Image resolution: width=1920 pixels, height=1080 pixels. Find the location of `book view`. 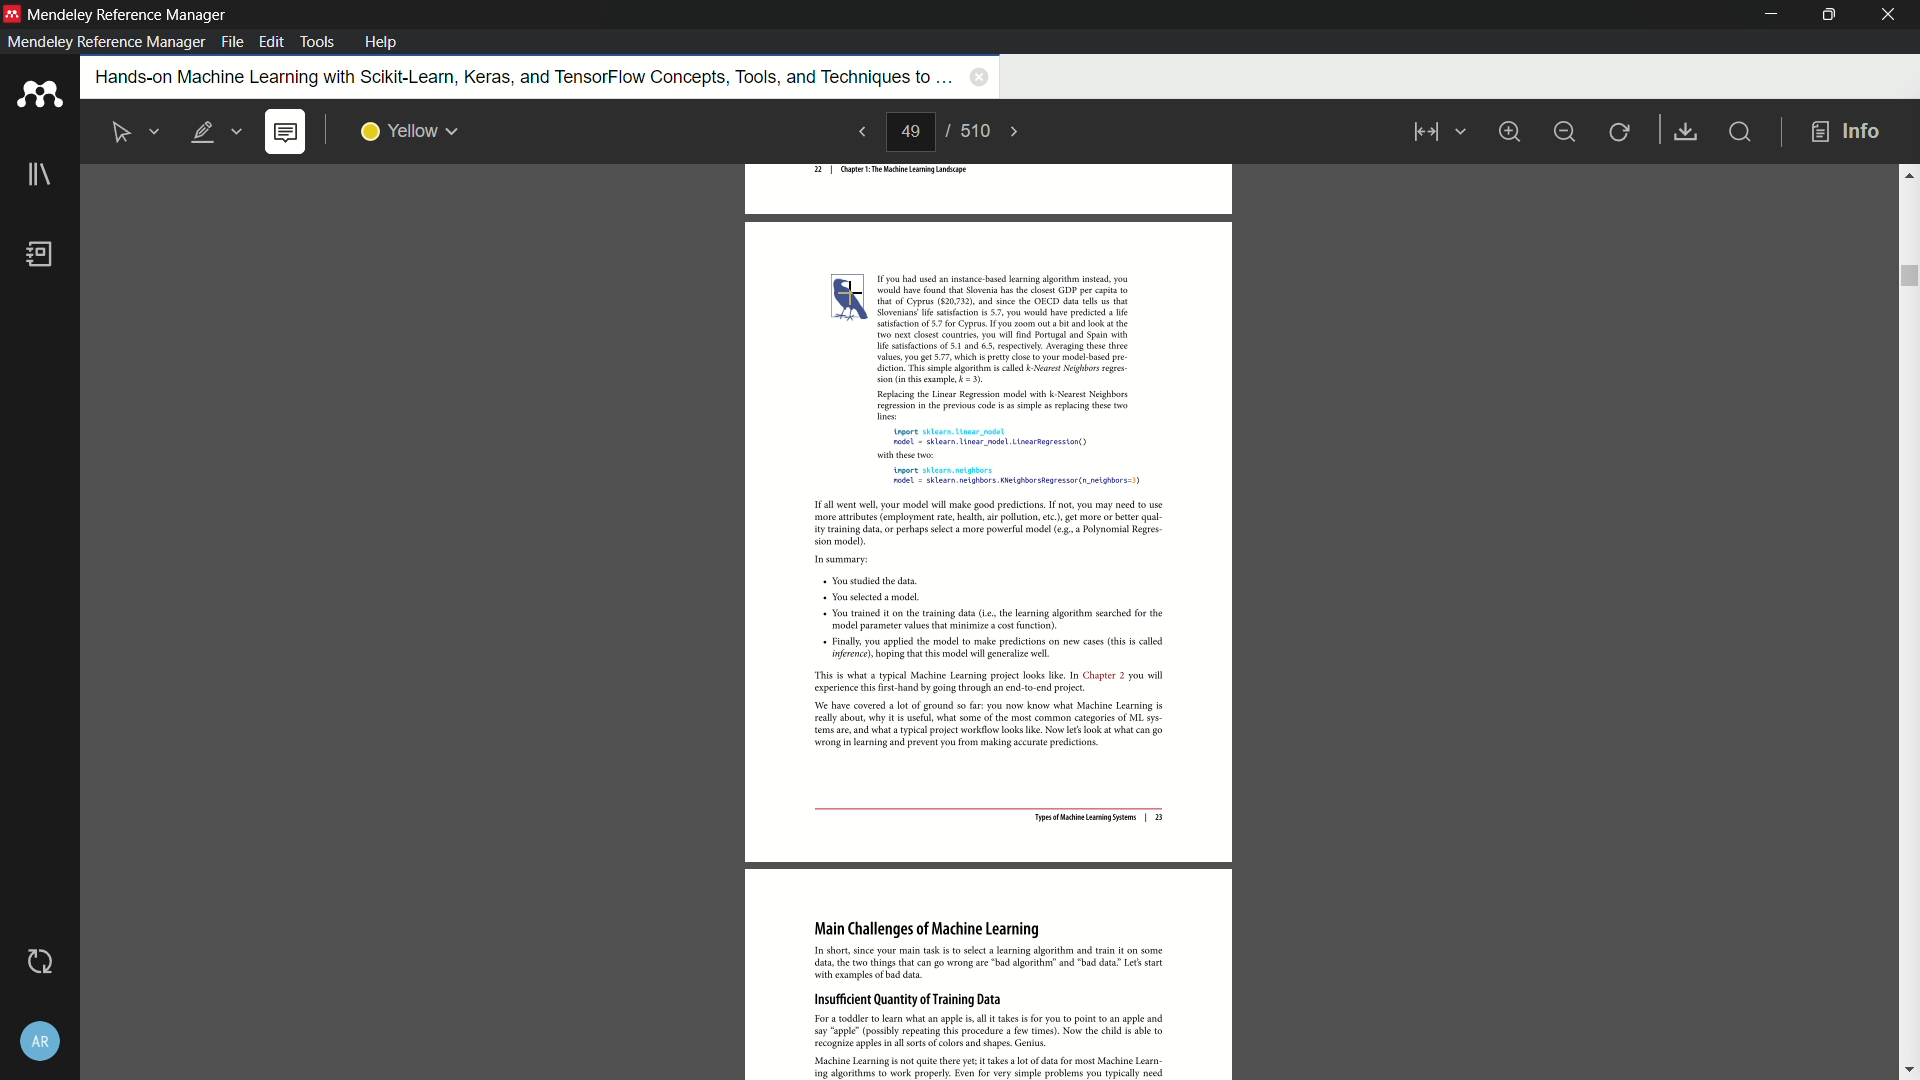

book view is located at coordinates (1433, 134).